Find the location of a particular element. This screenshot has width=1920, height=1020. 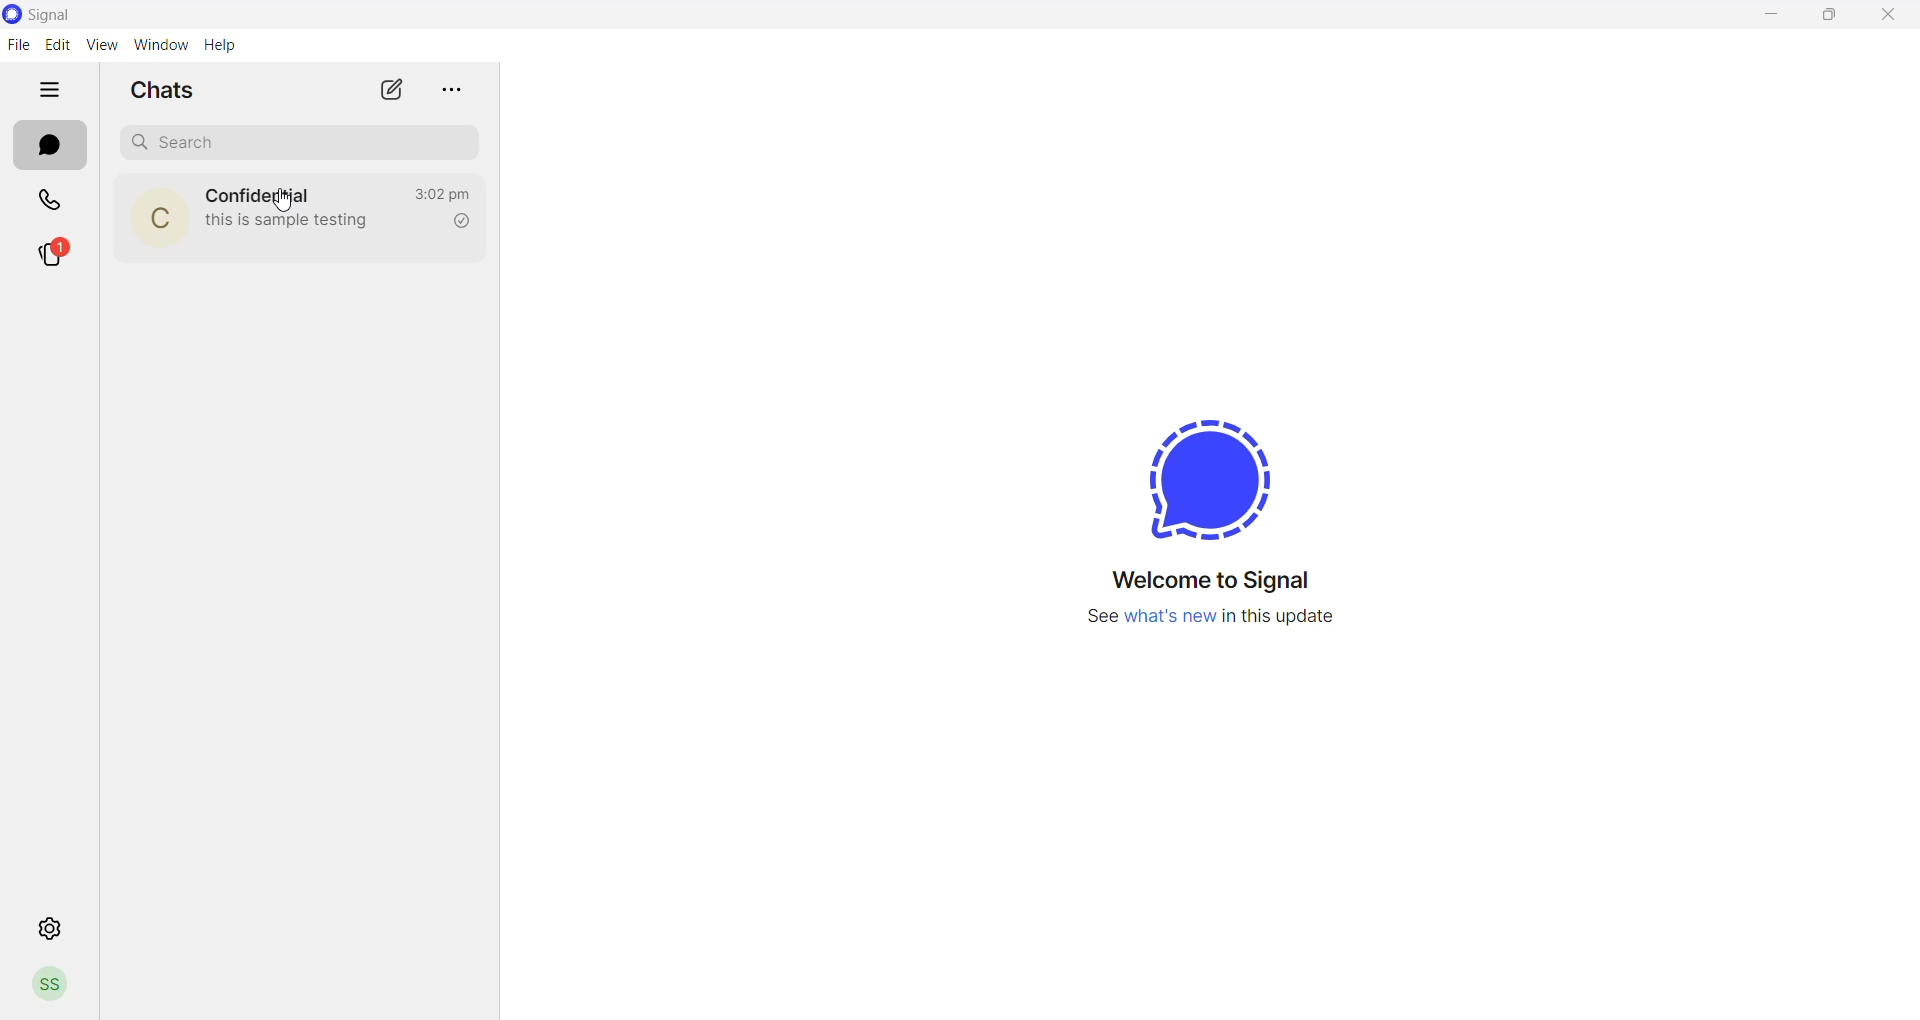

minimize is located at coordinates (1771, 16).